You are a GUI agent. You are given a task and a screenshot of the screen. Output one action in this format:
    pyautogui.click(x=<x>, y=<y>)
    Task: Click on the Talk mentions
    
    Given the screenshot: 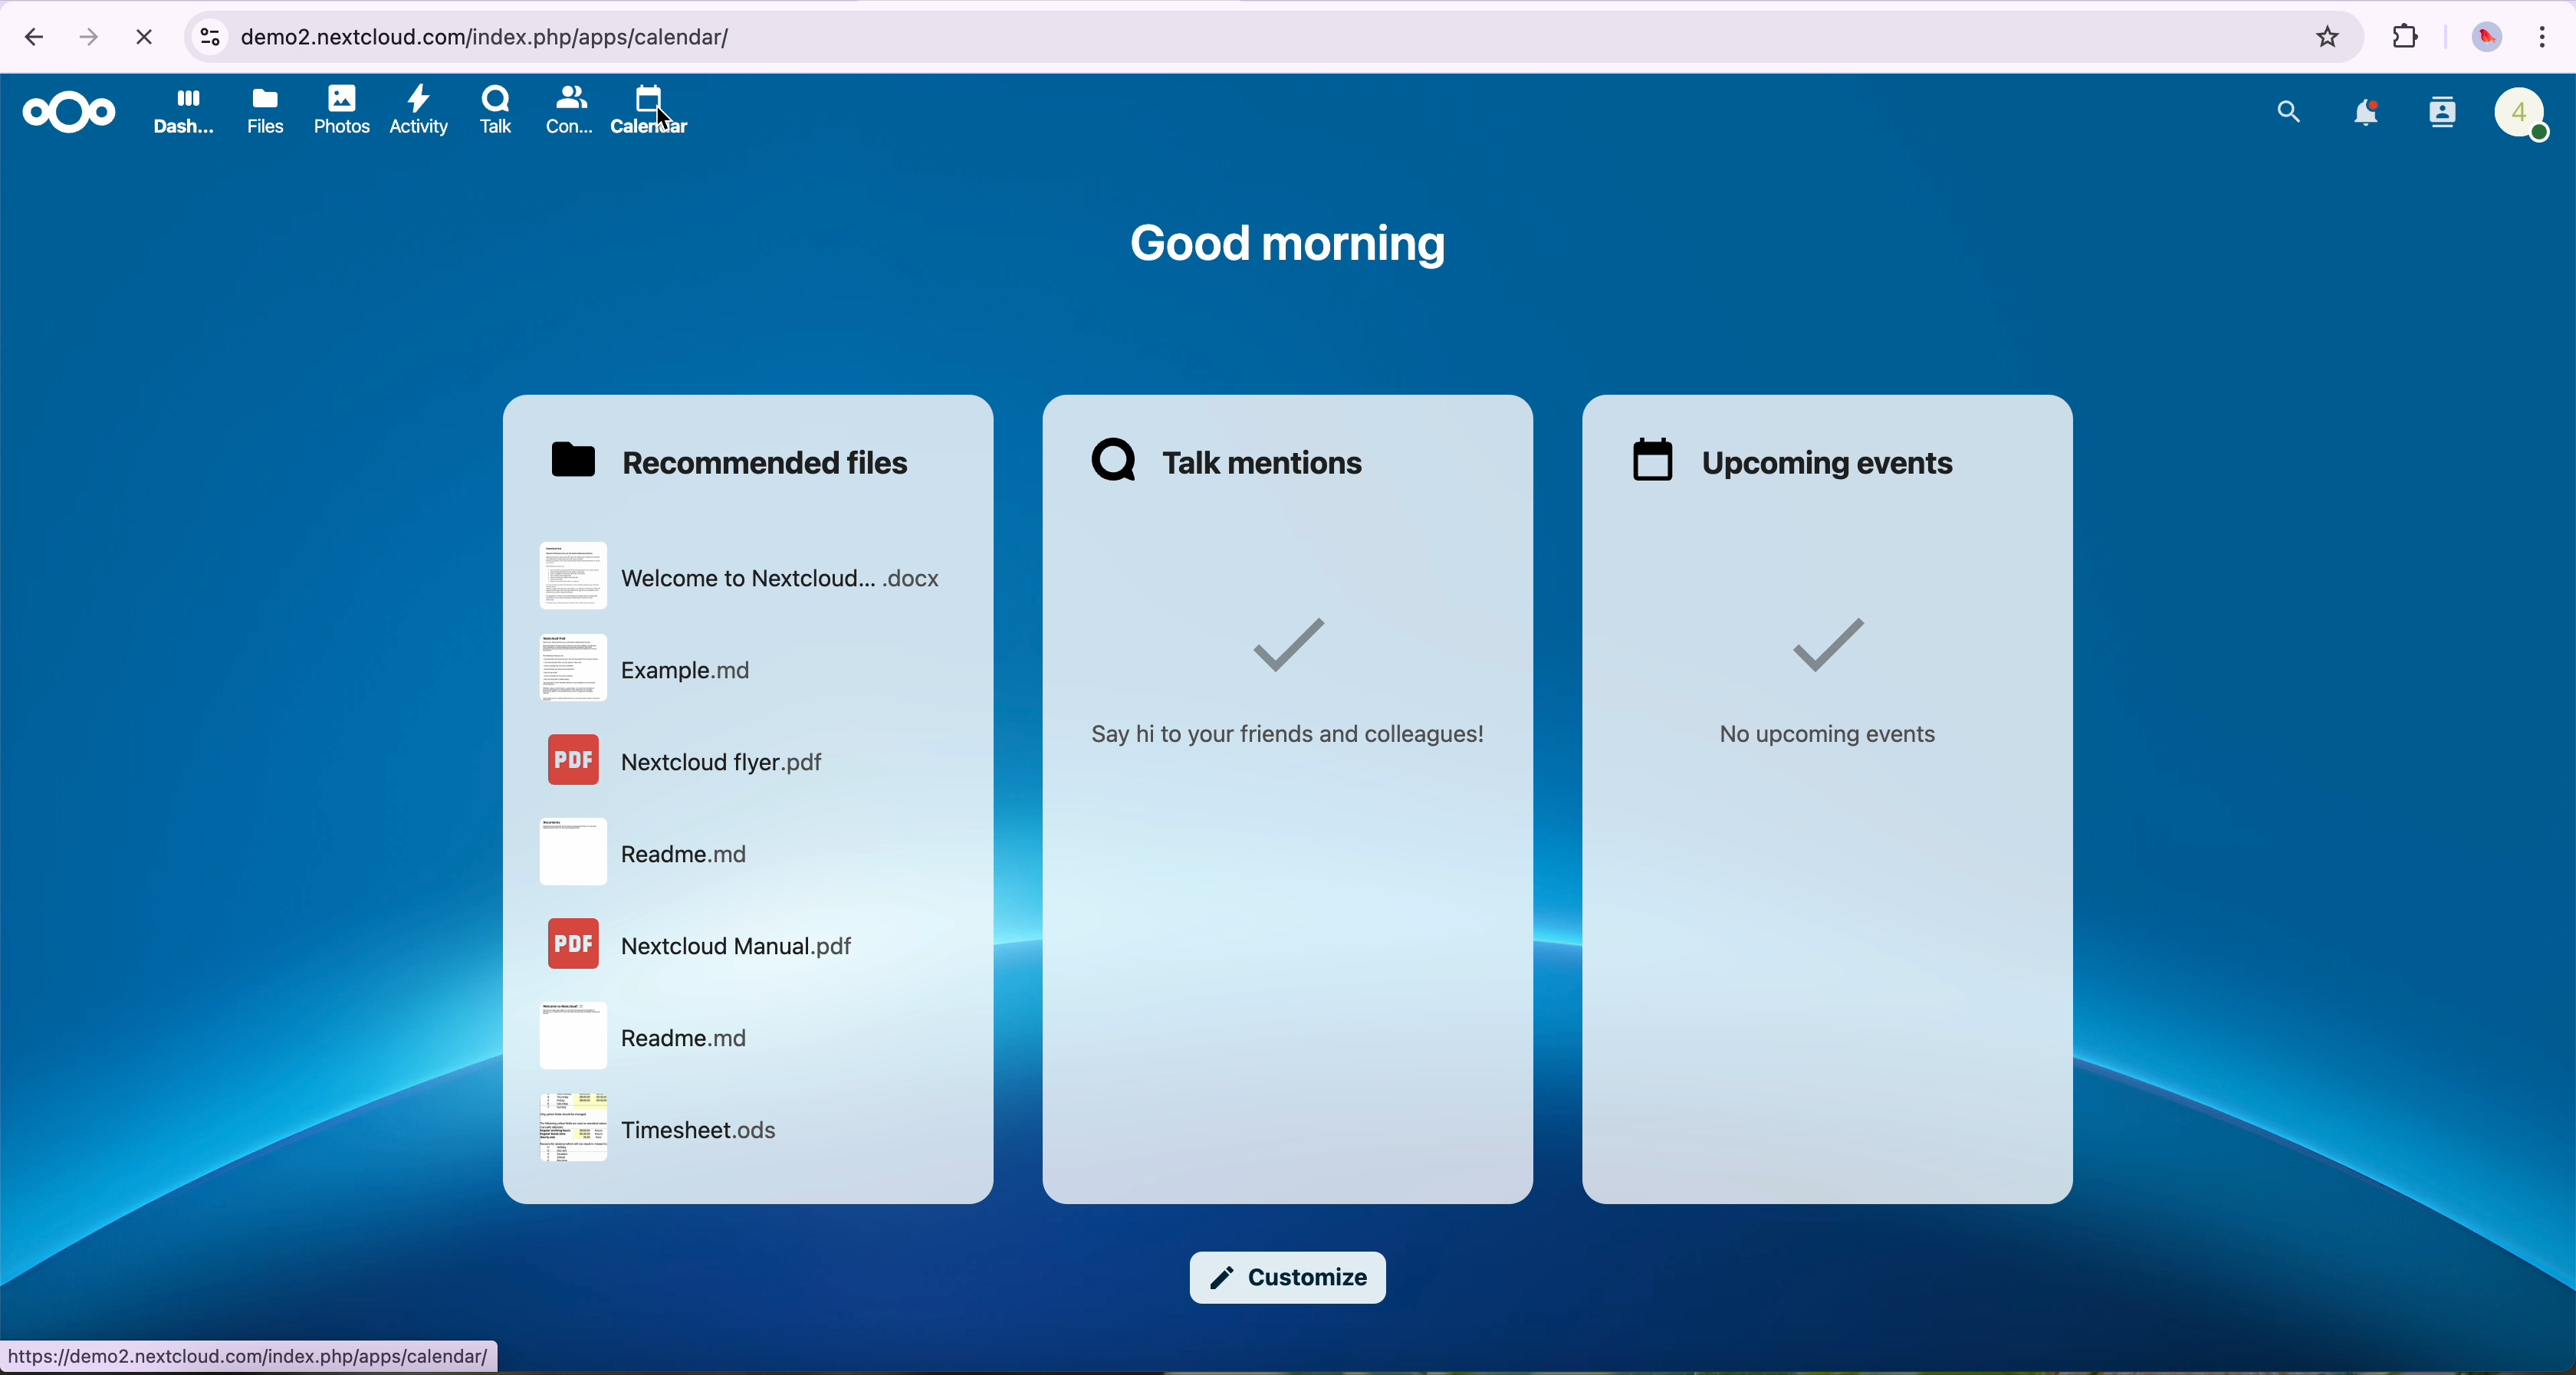 What is the action you would take?
    pyautogui.click(x=1230, y=461)
    